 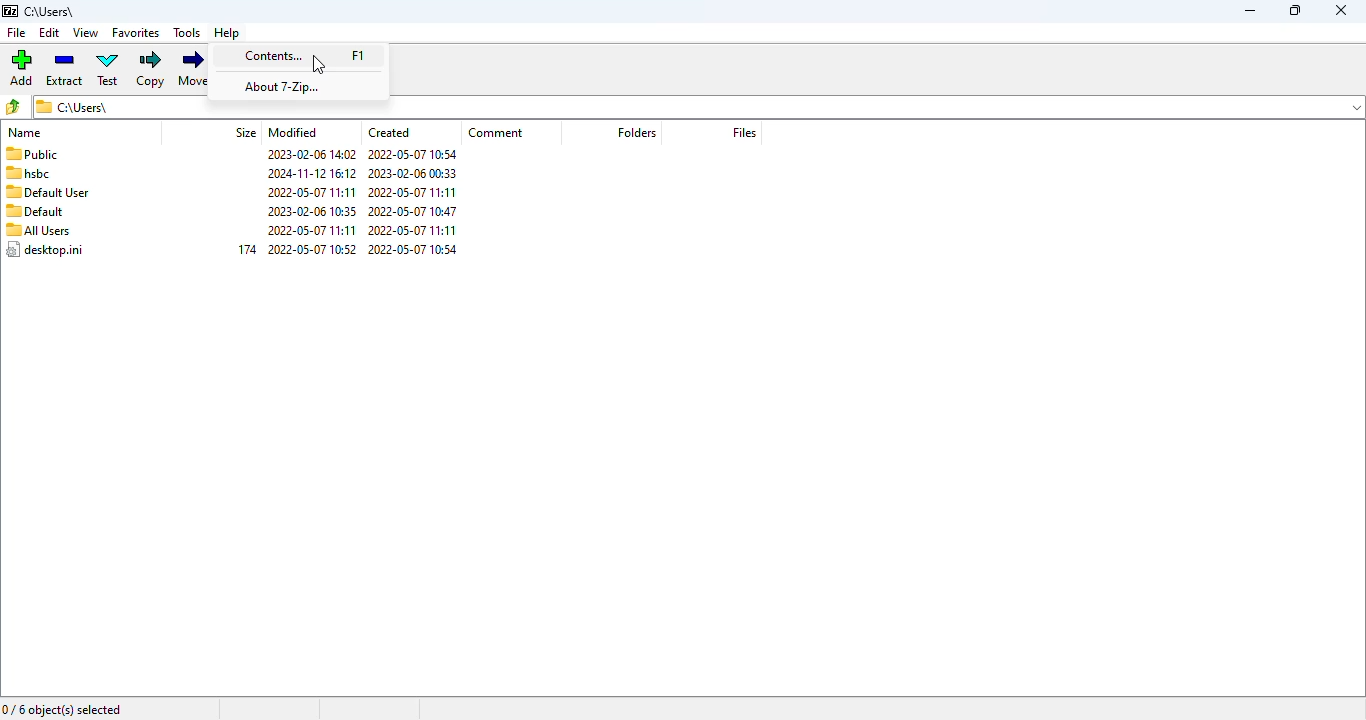 What do you see at coordinates (10, 11) in the screenshot?
I see `logo` at bounding box center [10, 11].